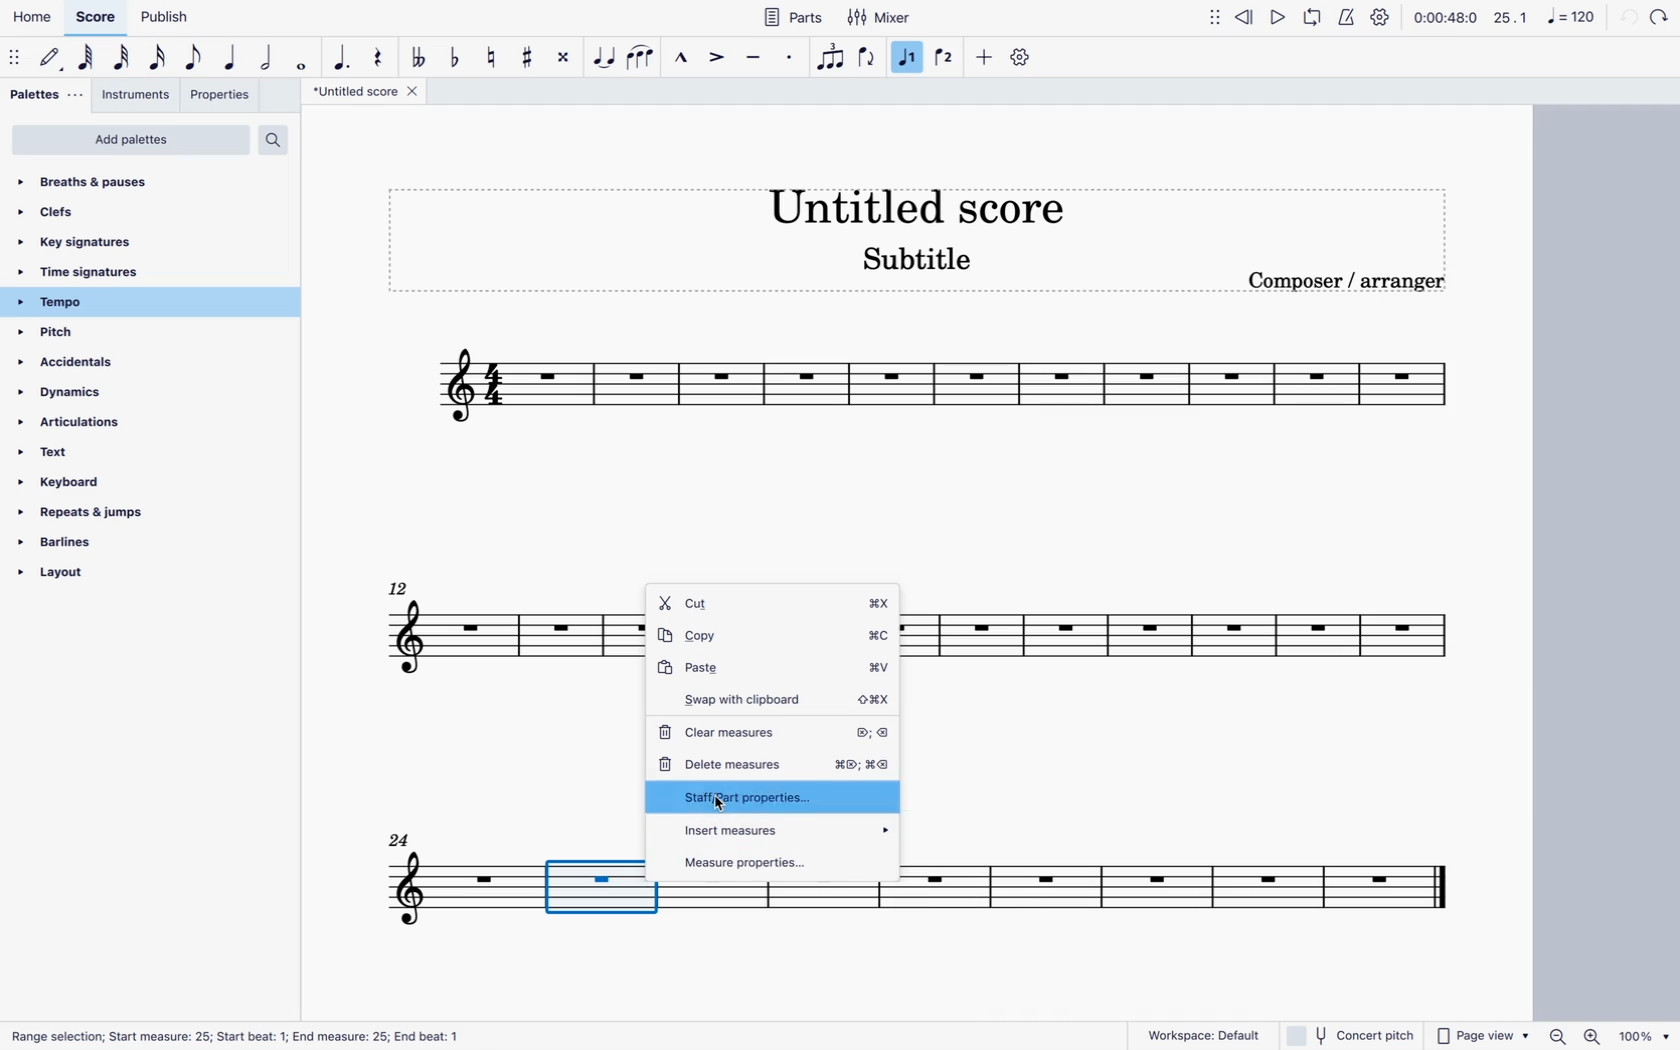 This screenshot has width=1680, height=1050. I want to click on cut, so click(775, 603).